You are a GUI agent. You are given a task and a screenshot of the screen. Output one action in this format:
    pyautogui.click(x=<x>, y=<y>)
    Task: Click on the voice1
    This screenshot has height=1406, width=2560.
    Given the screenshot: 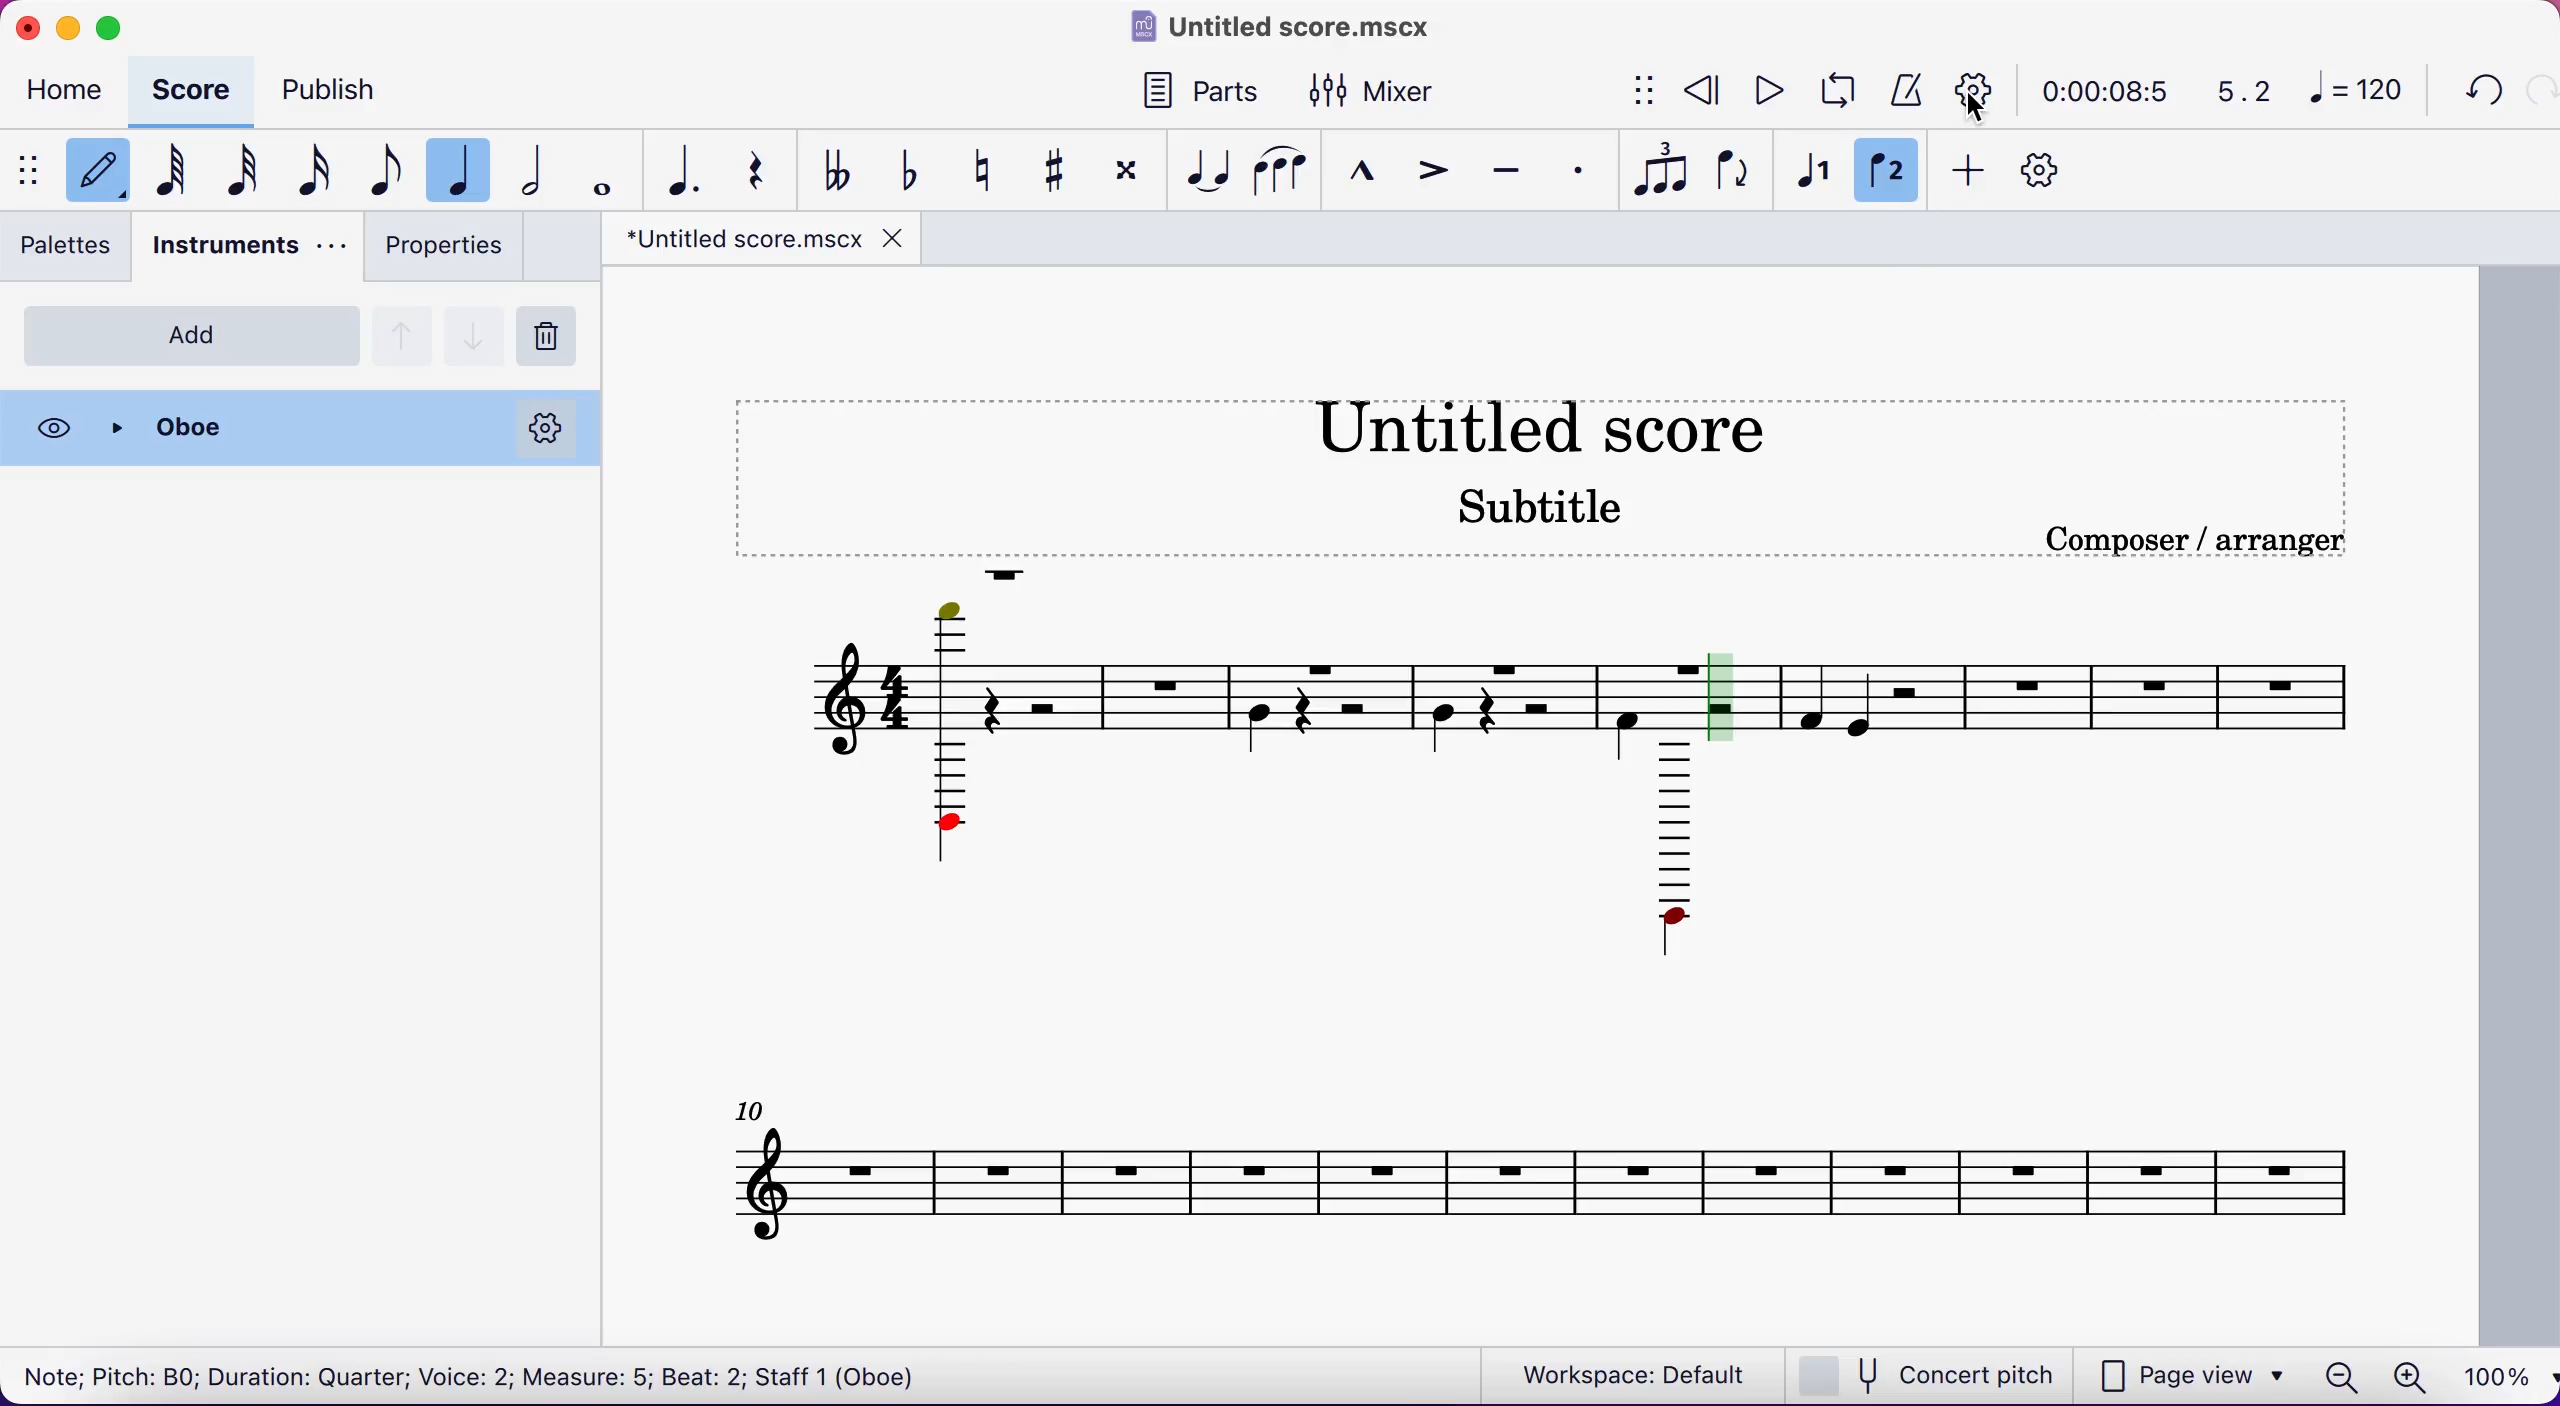 What is the action you would take?
    pyautogui.click(x=1811, y=174)
    